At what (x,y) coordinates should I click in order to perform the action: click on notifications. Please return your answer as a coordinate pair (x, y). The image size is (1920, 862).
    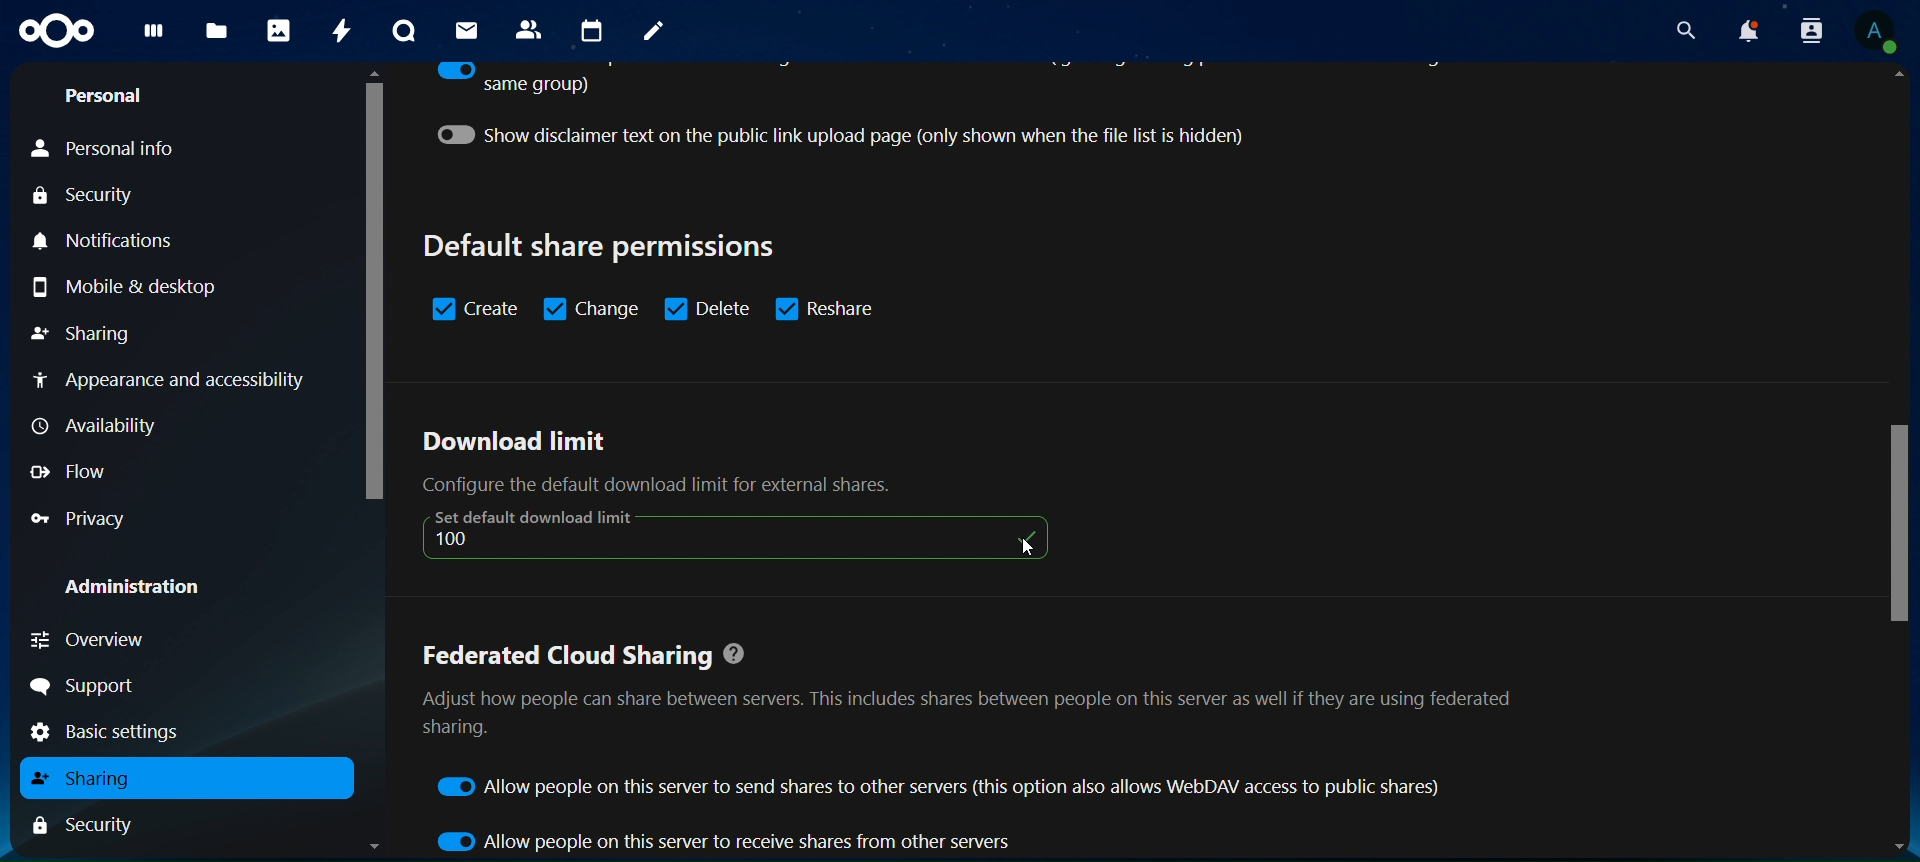
    Looking at the image, I should click on (1747, 30).